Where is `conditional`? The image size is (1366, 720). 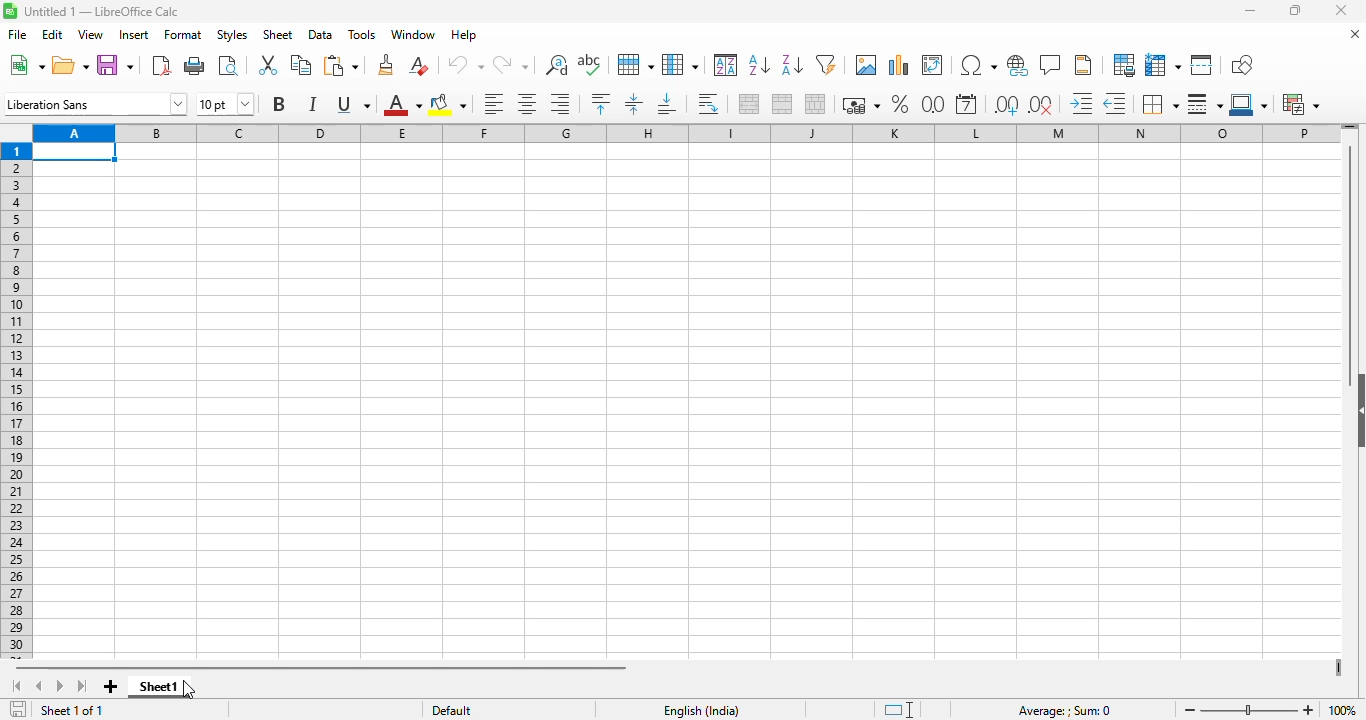 conditional is located at coordinates (1303, 104).